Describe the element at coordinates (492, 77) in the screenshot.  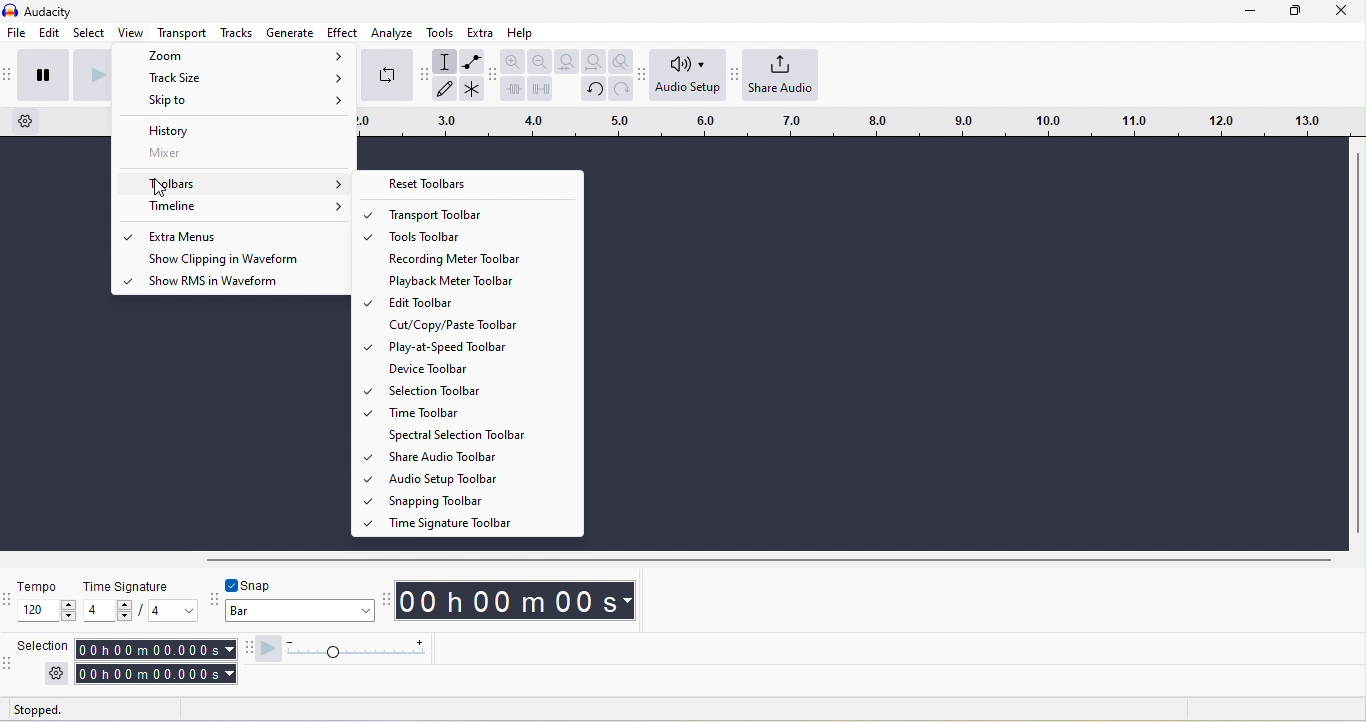
I see `audacity edit toolbar` at that location.